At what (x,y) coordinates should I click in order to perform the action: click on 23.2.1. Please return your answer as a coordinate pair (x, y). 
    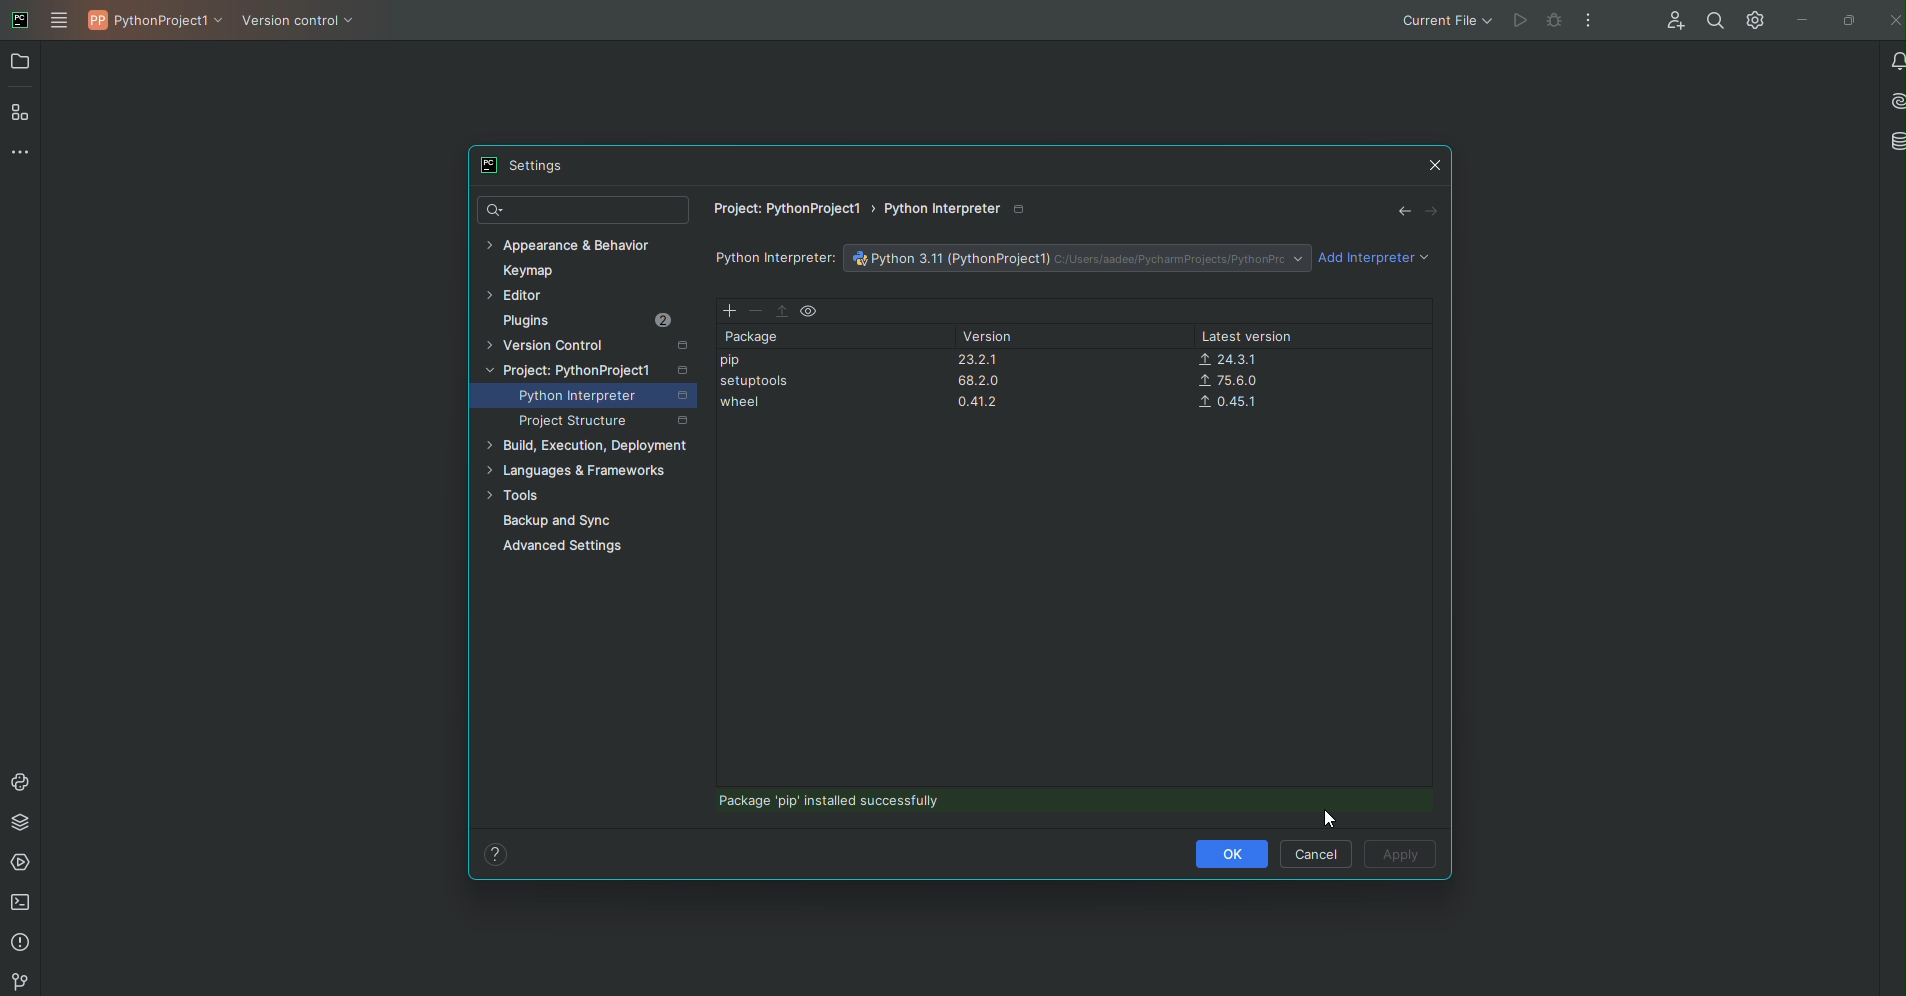
    Looking at the image, I should click on (980, 359).